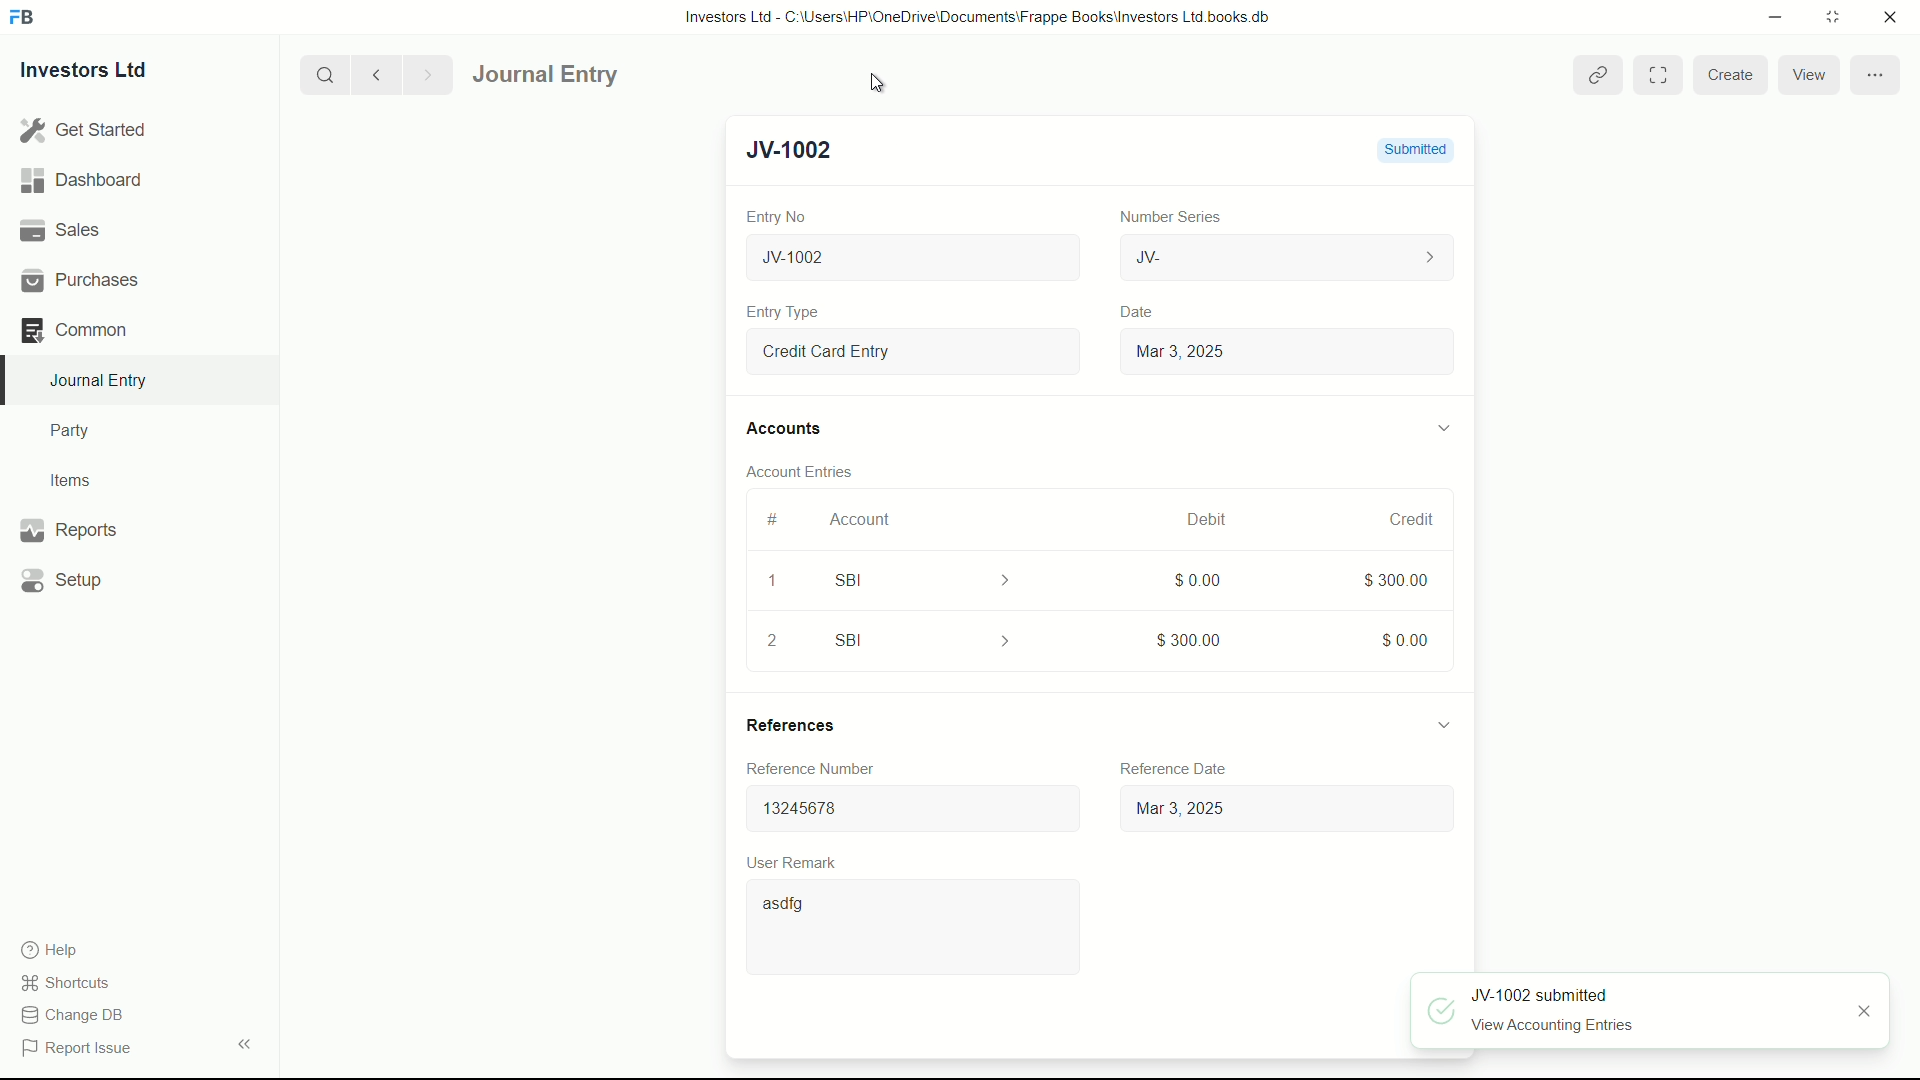 The image size is (1920, 1080). Describe the element at coordinates (1190, 636) in the screenshot. I see `$300.00` at that location.